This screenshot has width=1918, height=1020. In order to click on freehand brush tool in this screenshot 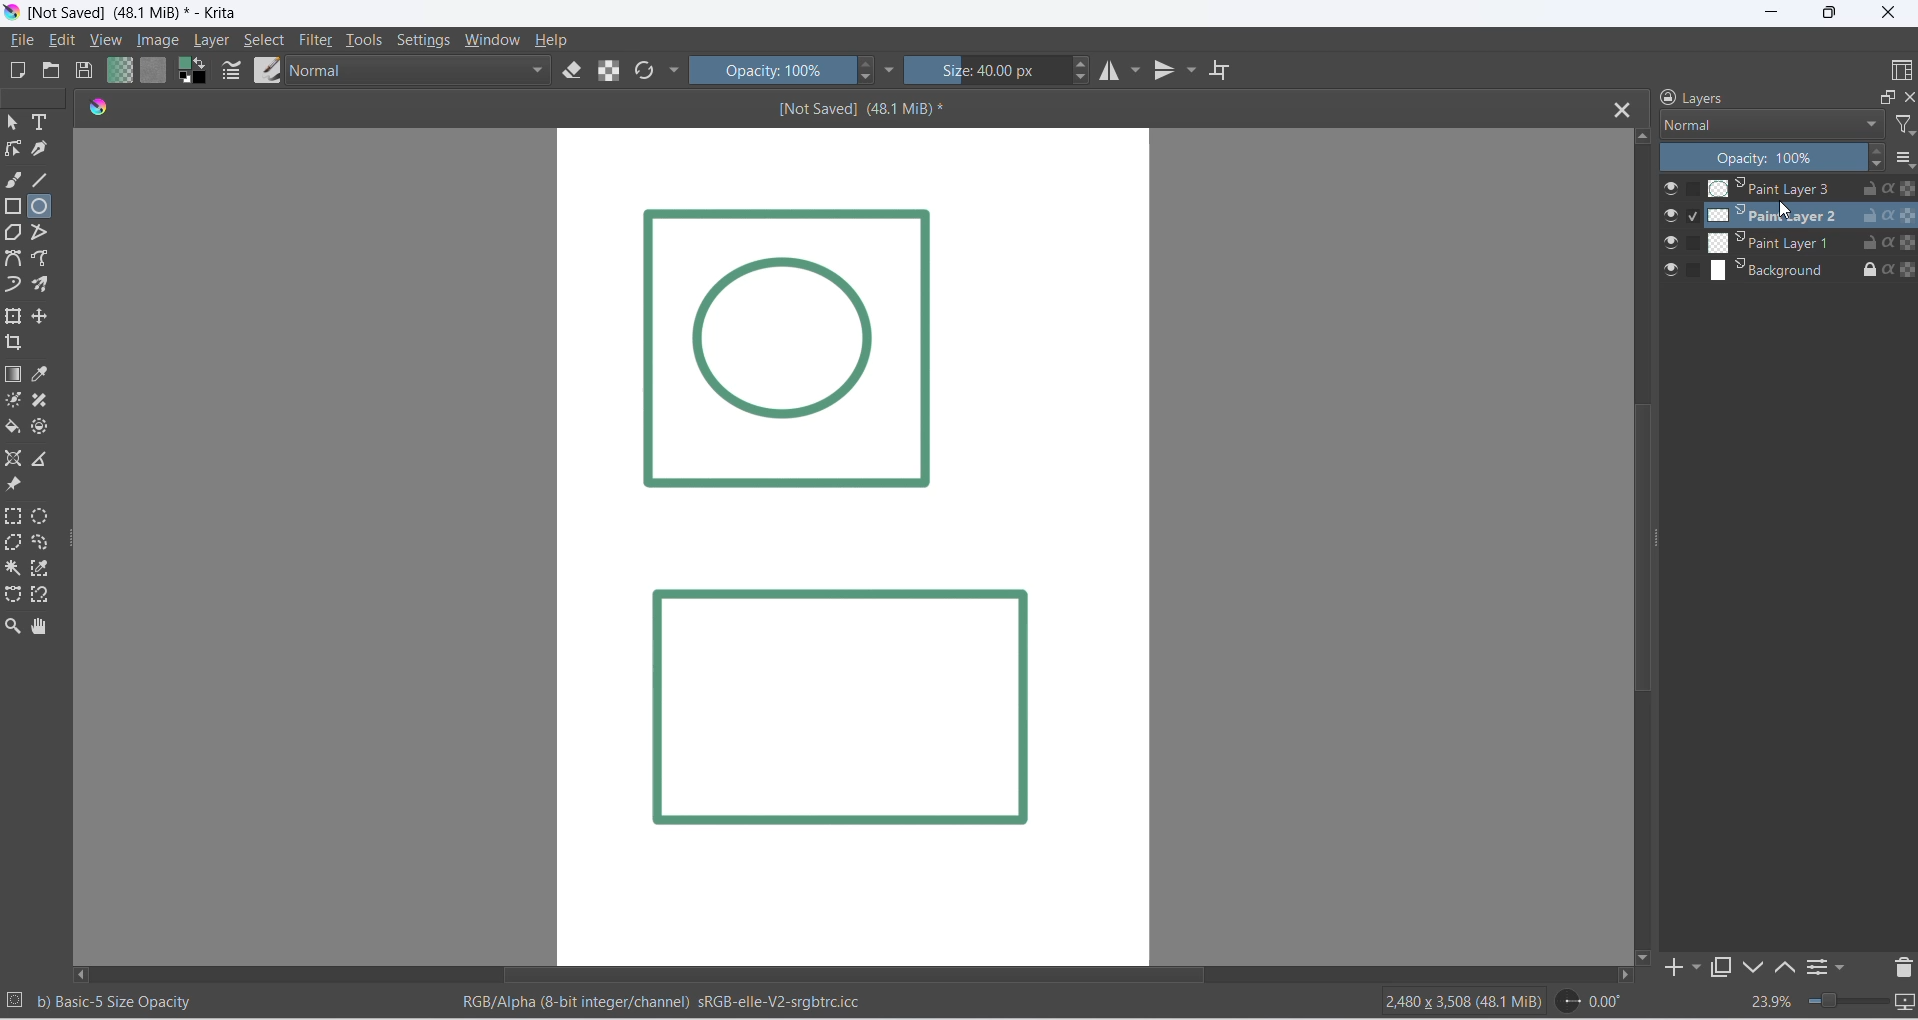, I will do `click(14, 181)`.